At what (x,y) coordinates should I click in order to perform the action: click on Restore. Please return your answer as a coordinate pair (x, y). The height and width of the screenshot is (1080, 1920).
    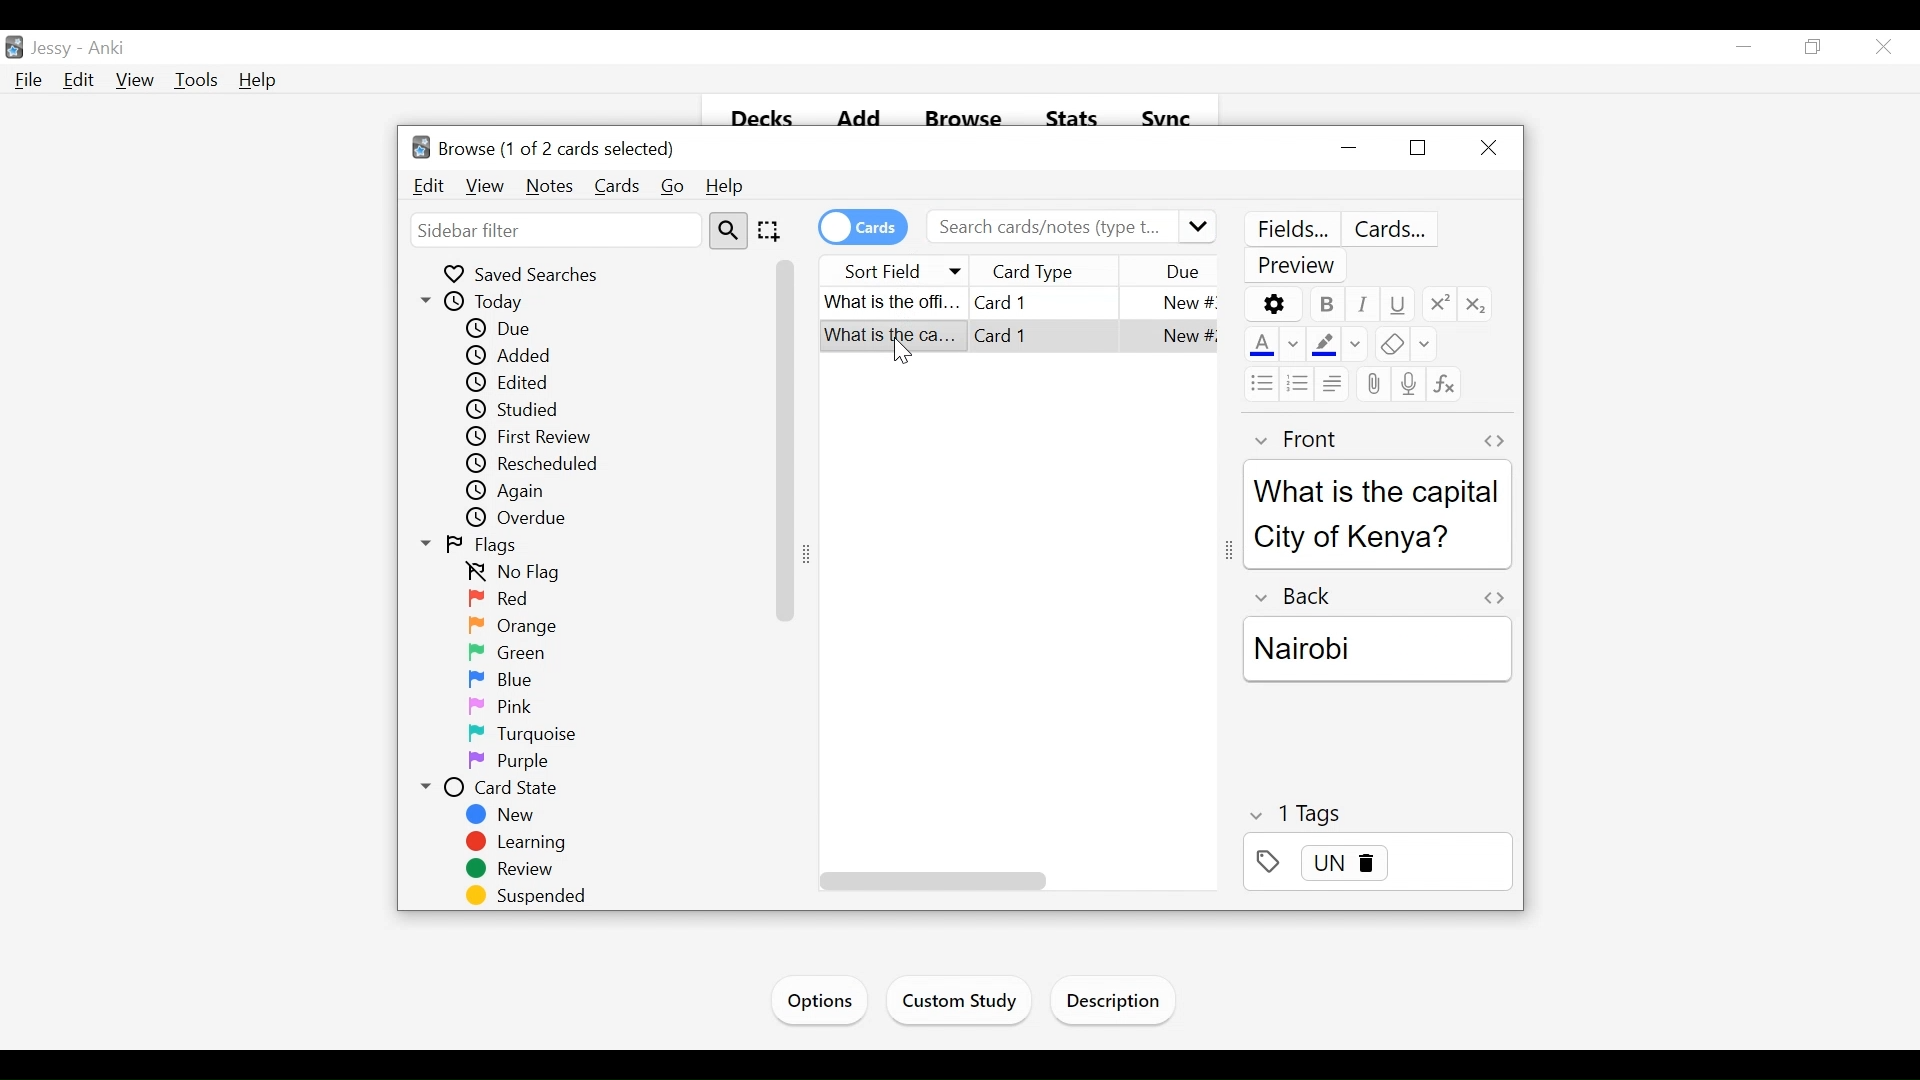
    Looking at the image, I should click on (1815, 47).